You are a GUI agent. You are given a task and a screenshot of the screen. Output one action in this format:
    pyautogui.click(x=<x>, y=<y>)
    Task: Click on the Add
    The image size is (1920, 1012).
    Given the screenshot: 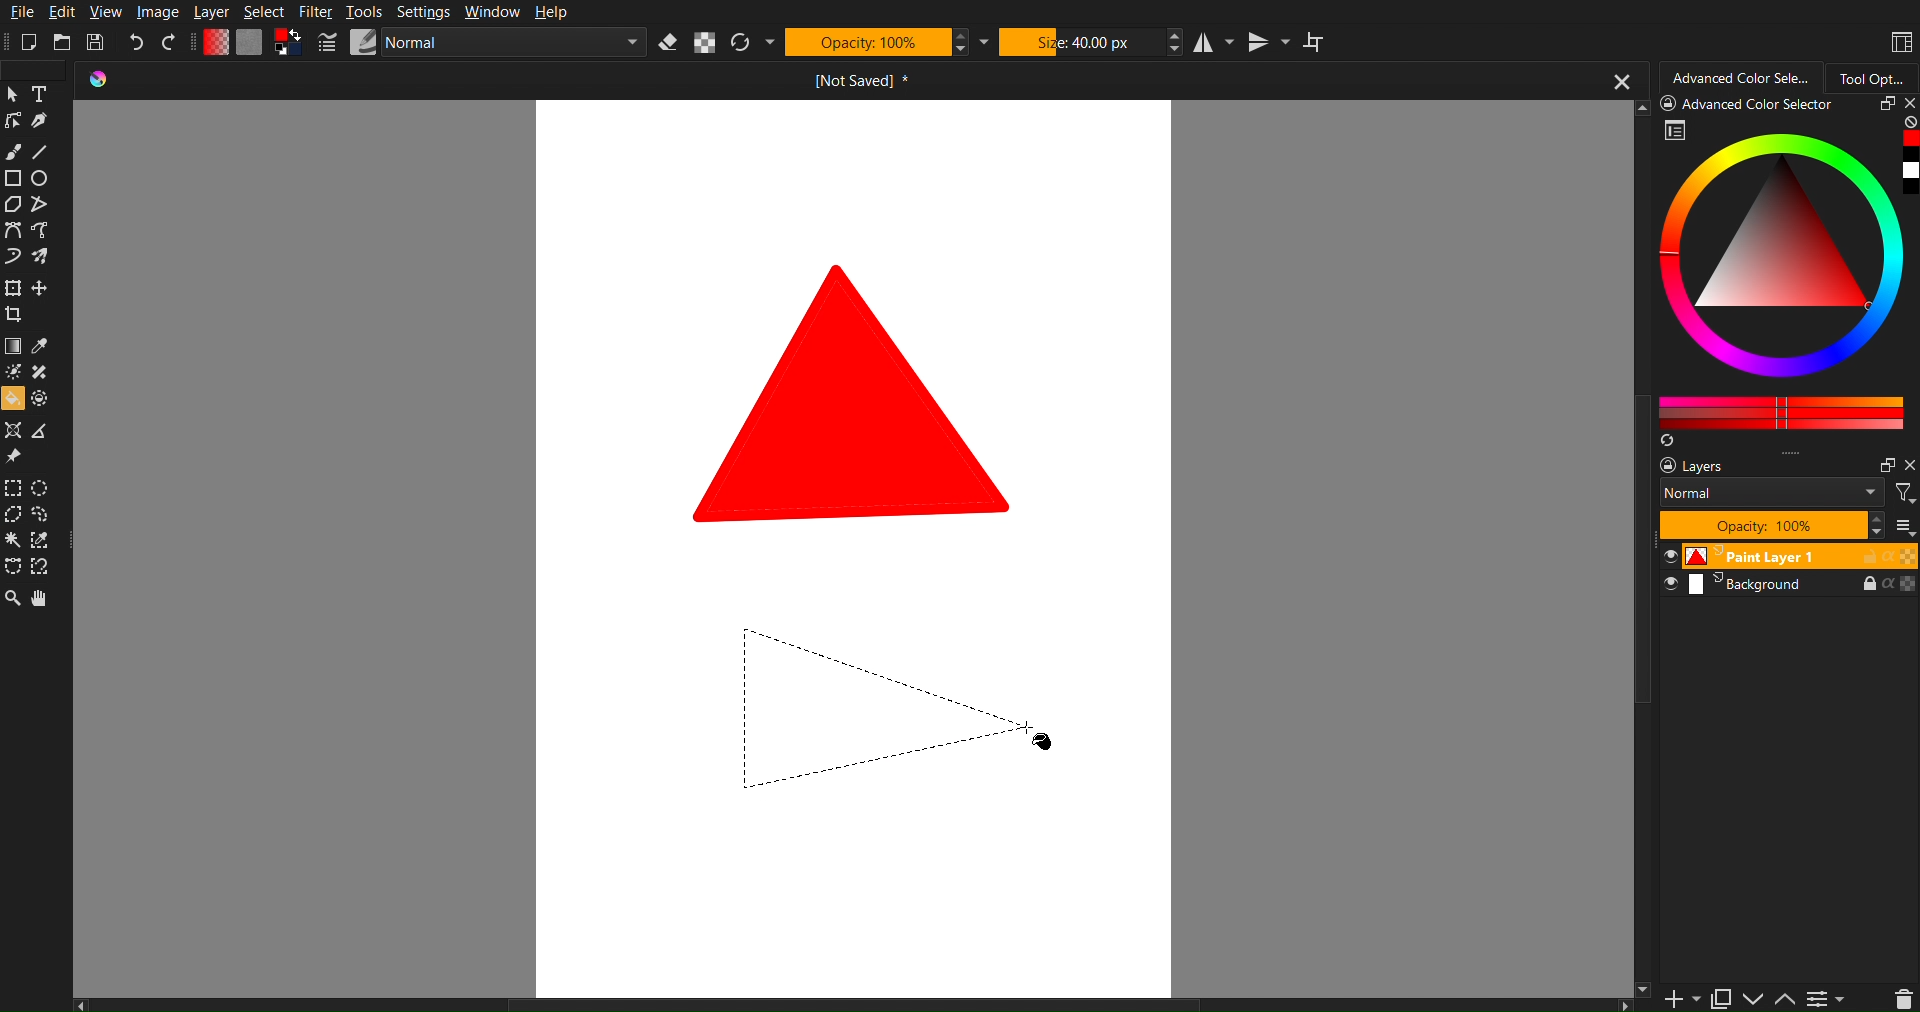 What is the action you would take?
    pyautogui.click(x=1676, y=999)
    